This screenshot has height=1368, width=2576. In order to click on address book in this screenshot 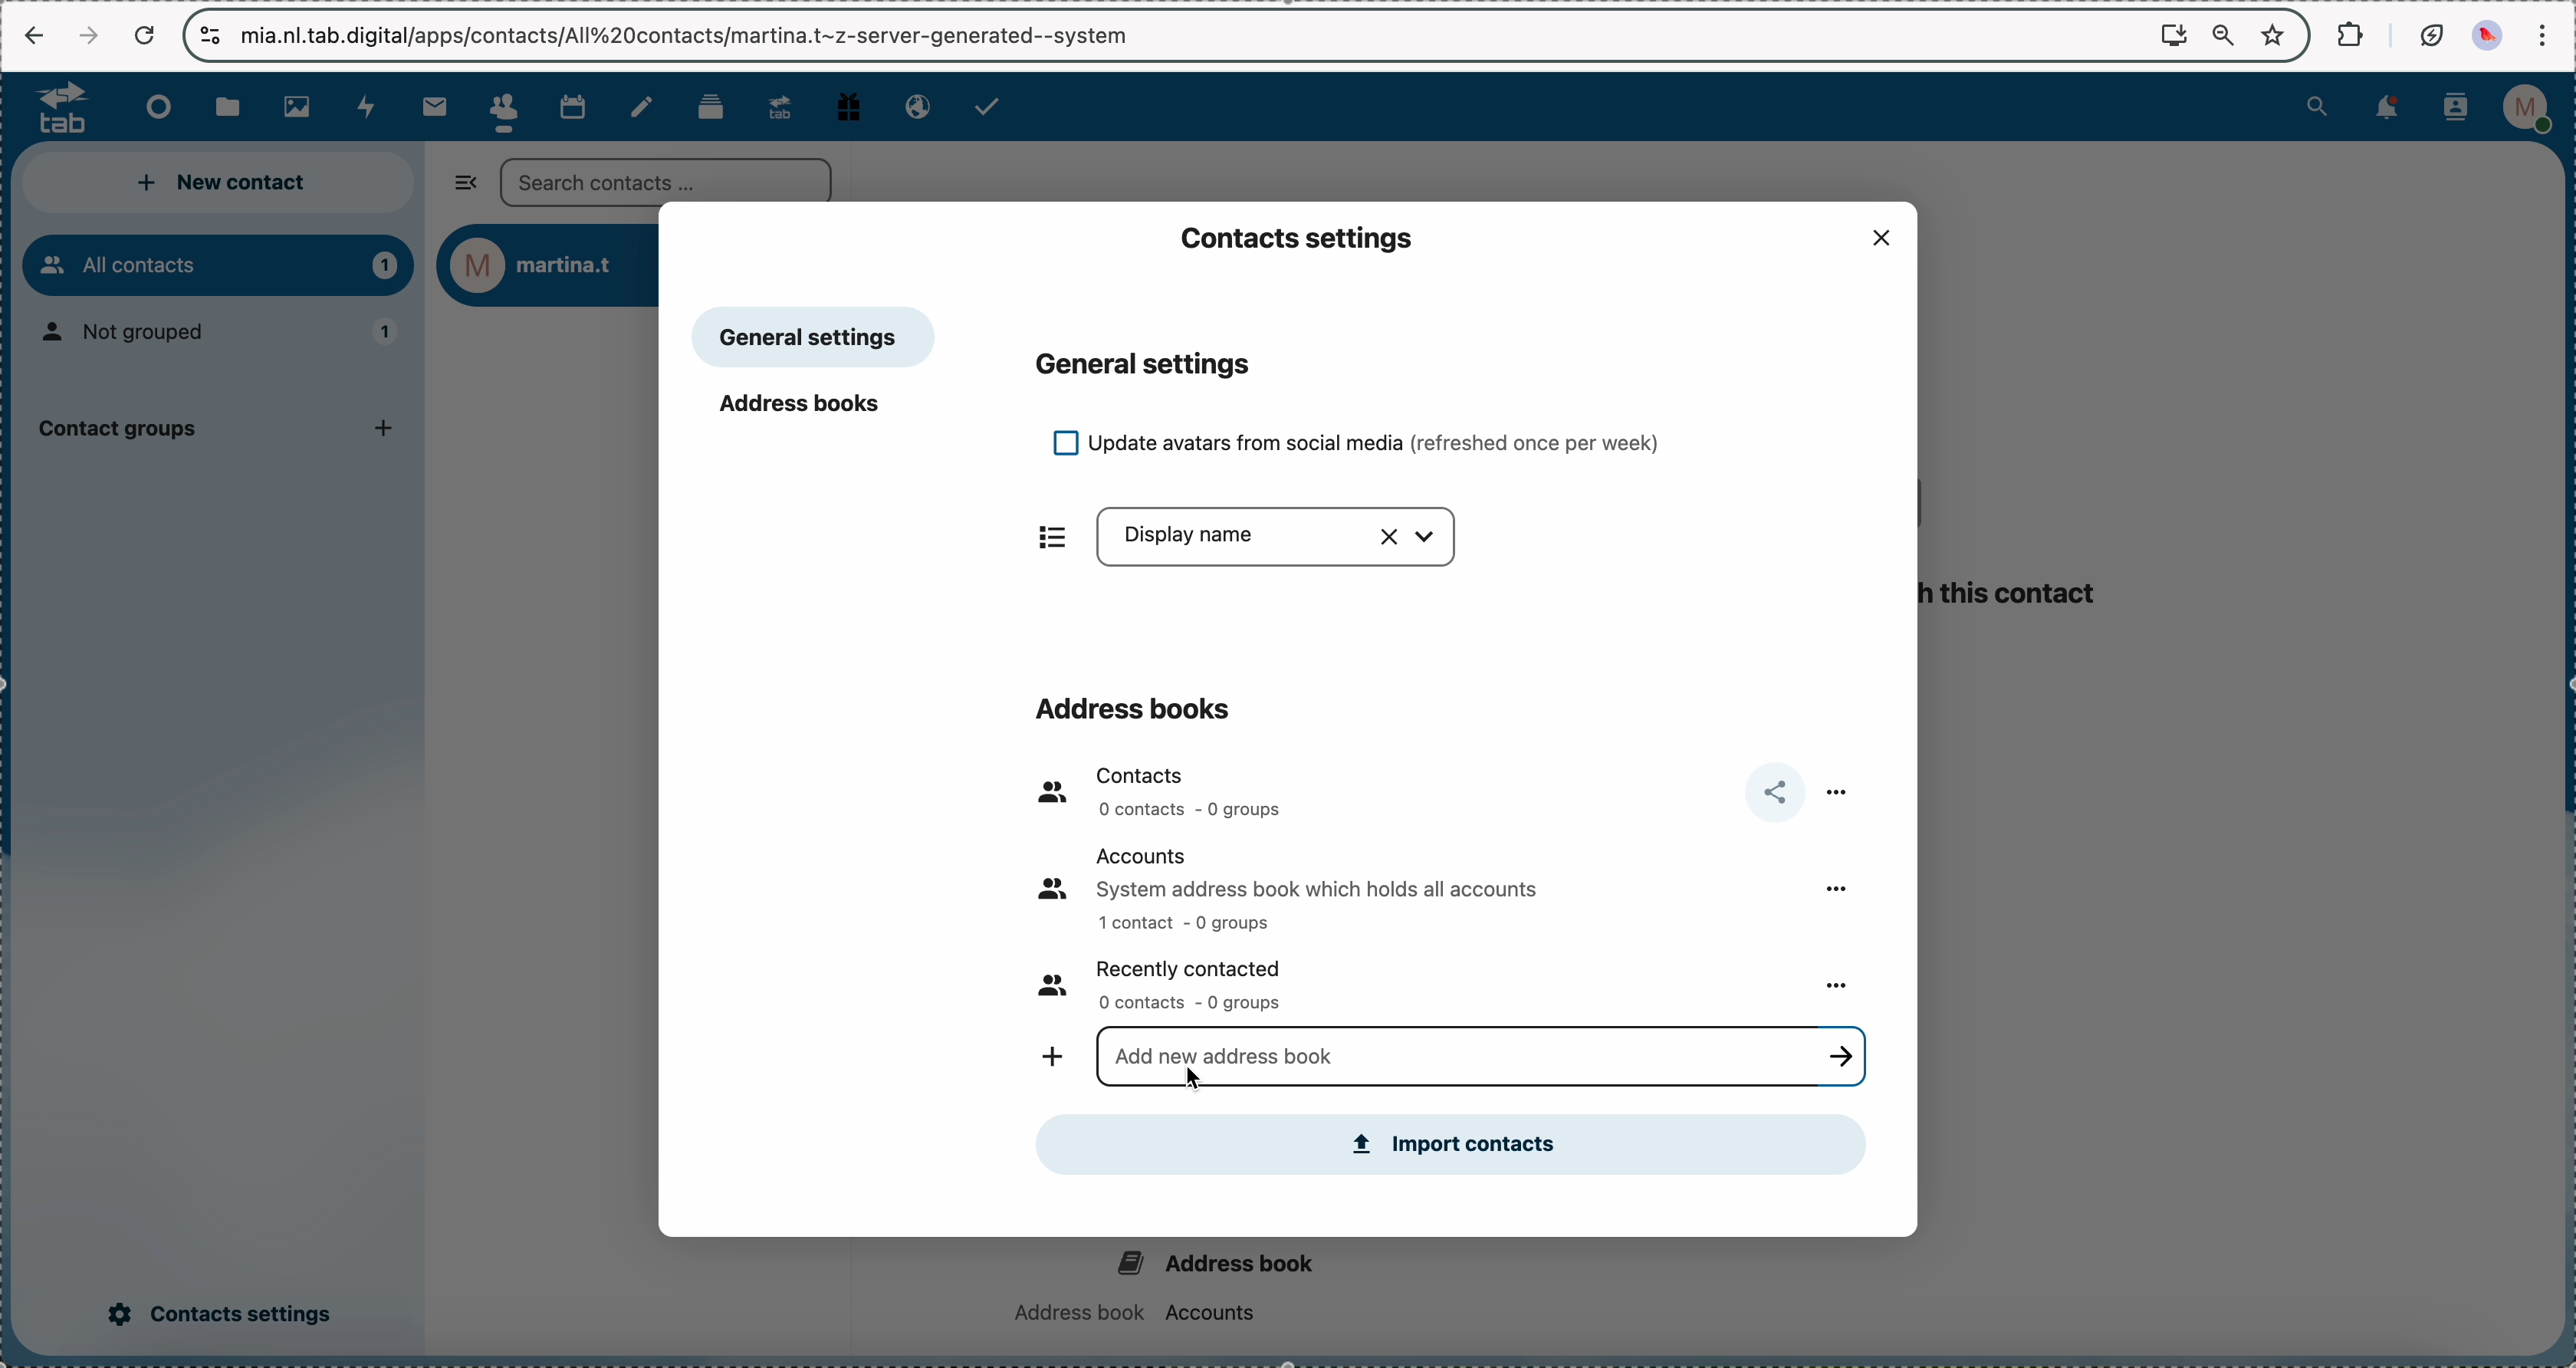, I will do `click(1162, 1280)`.